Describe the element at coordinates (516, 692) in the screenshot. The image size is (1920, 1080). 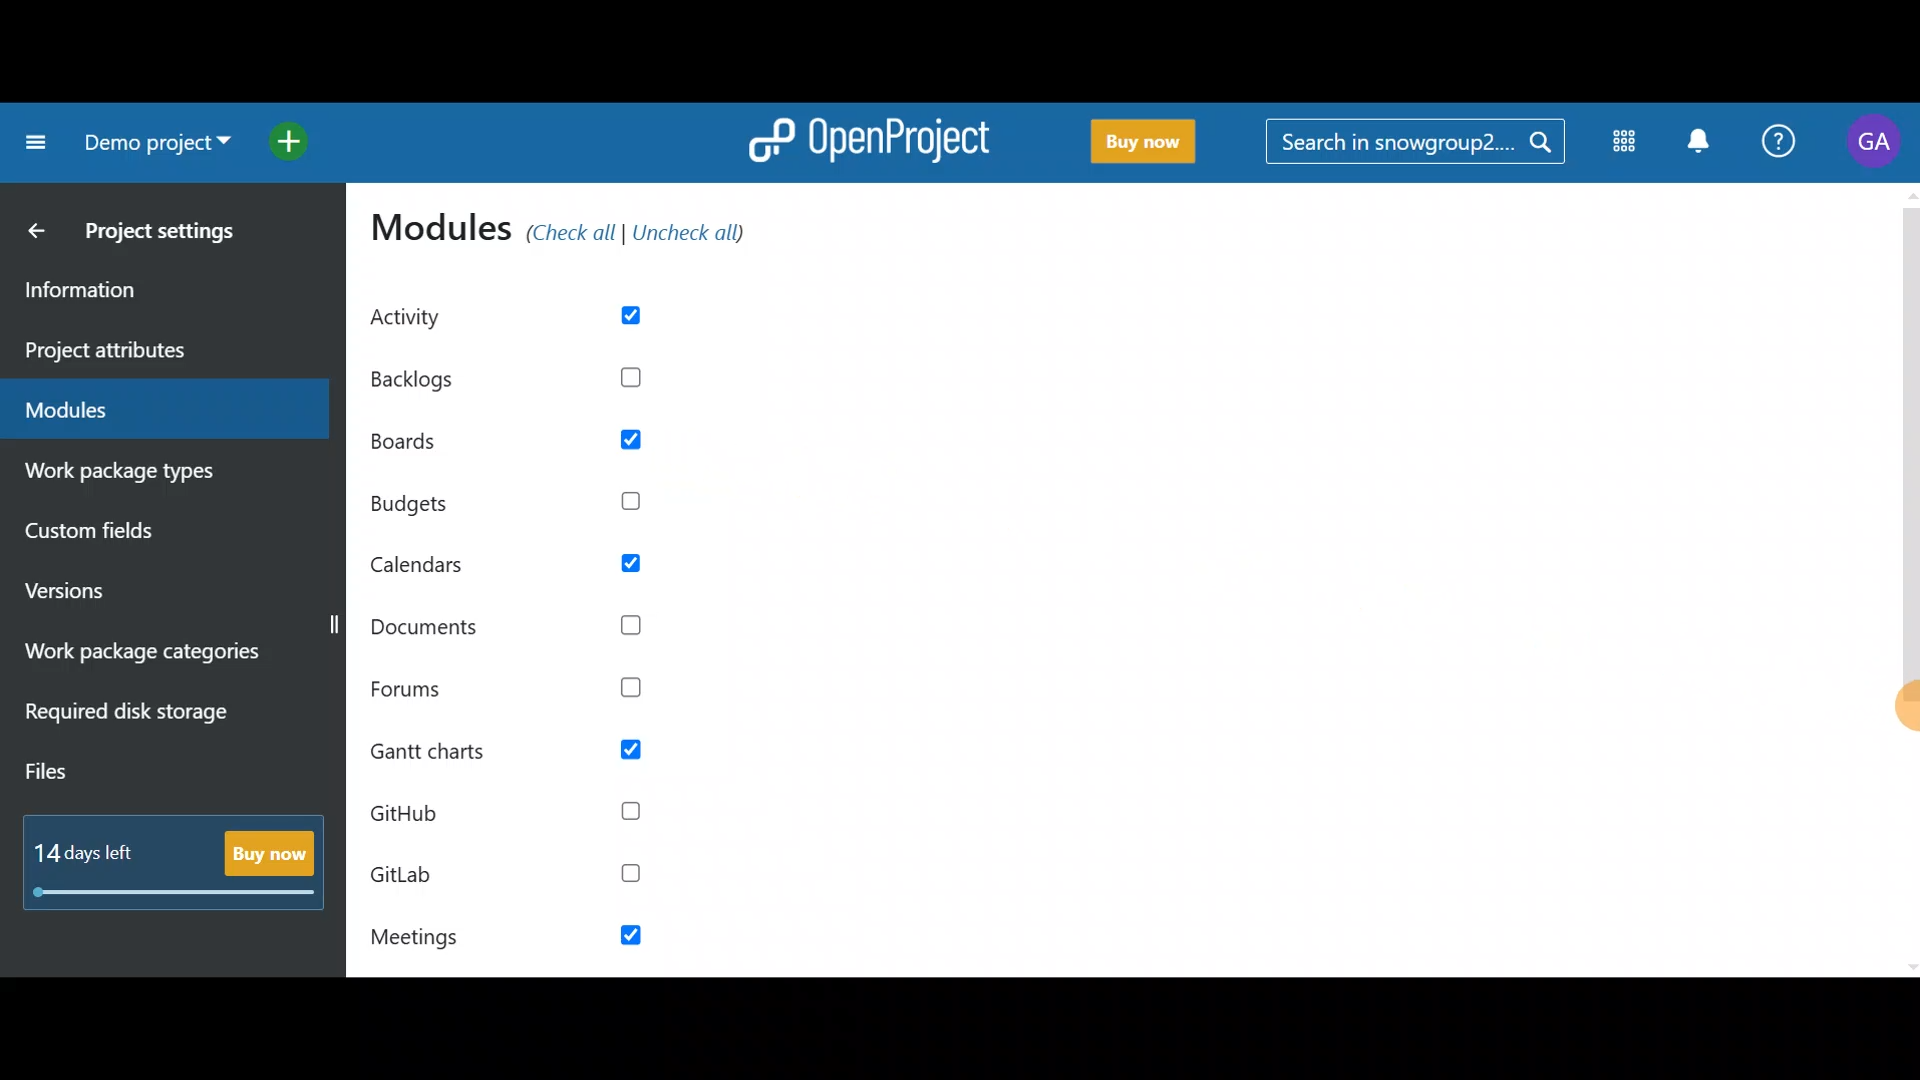
I see `Forums` at that location.